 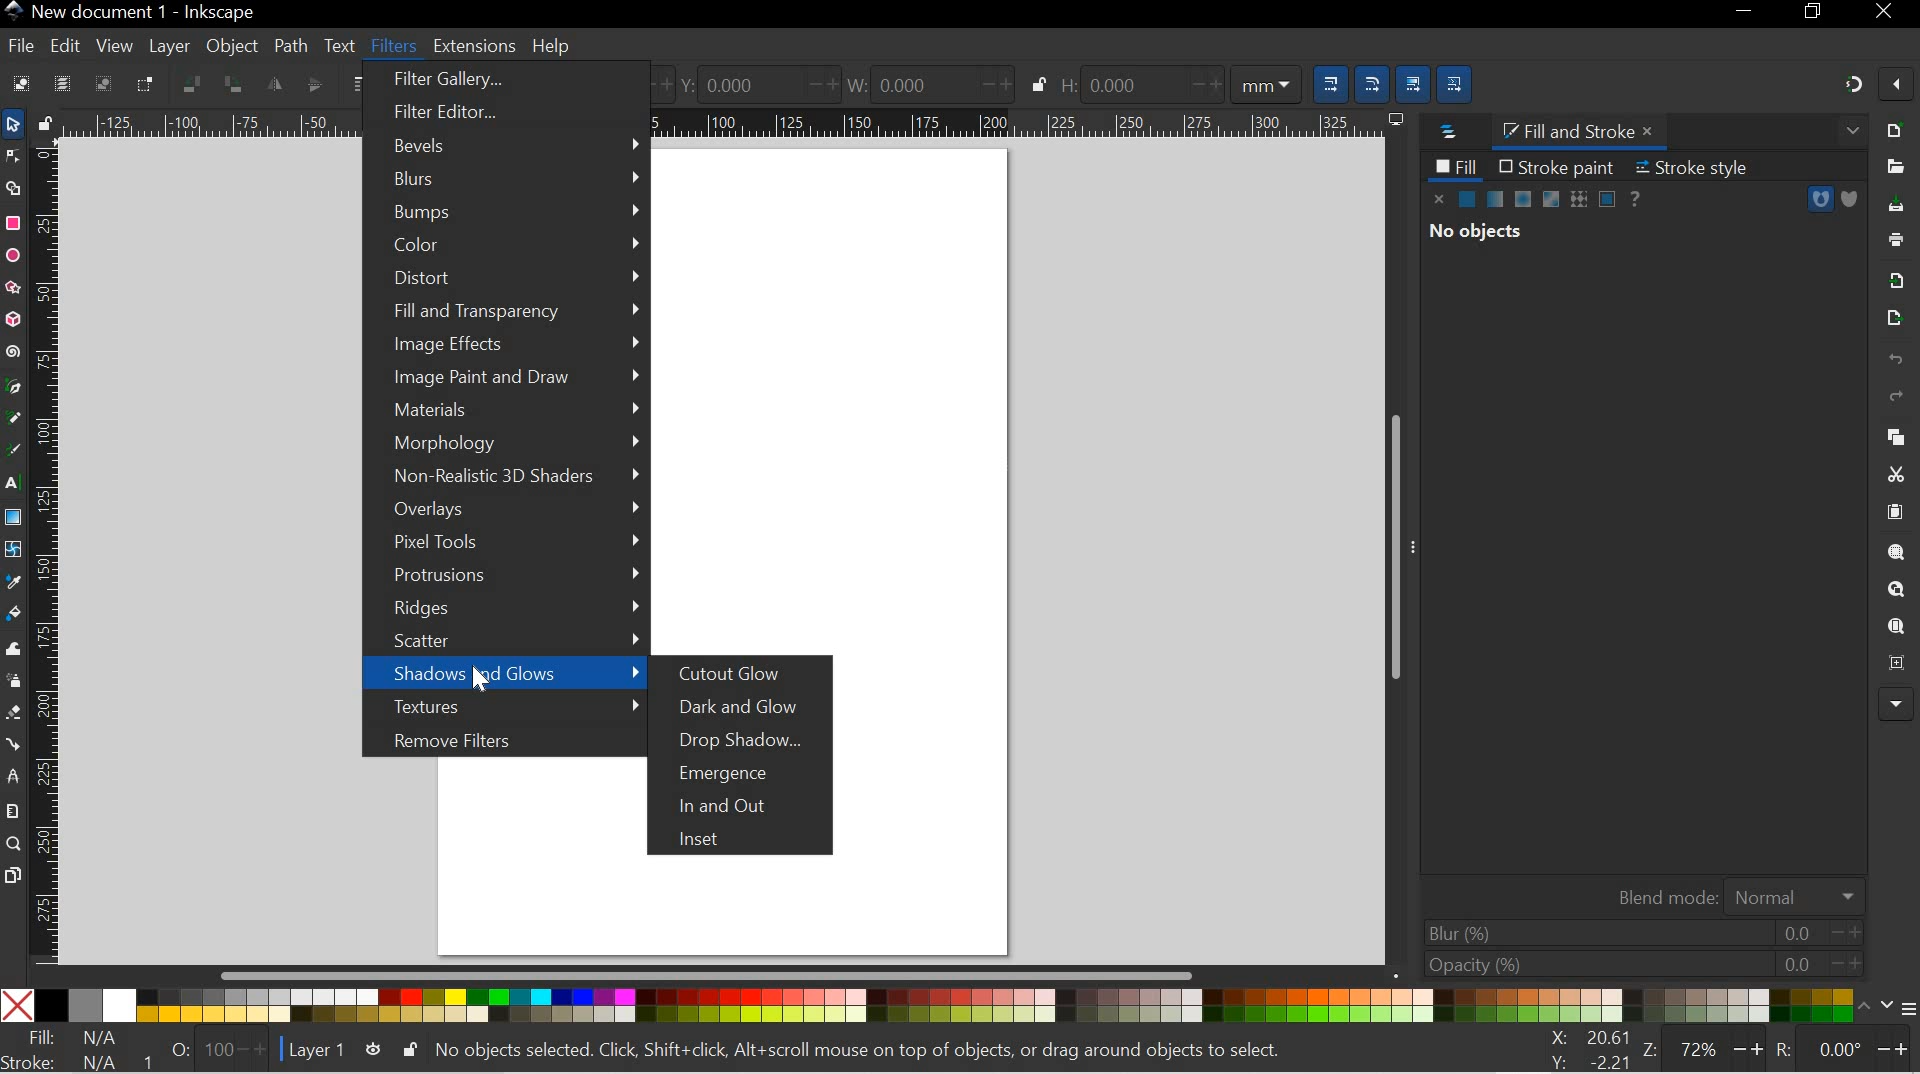 I want to click on SCATTER, so click(x=503, y=641).